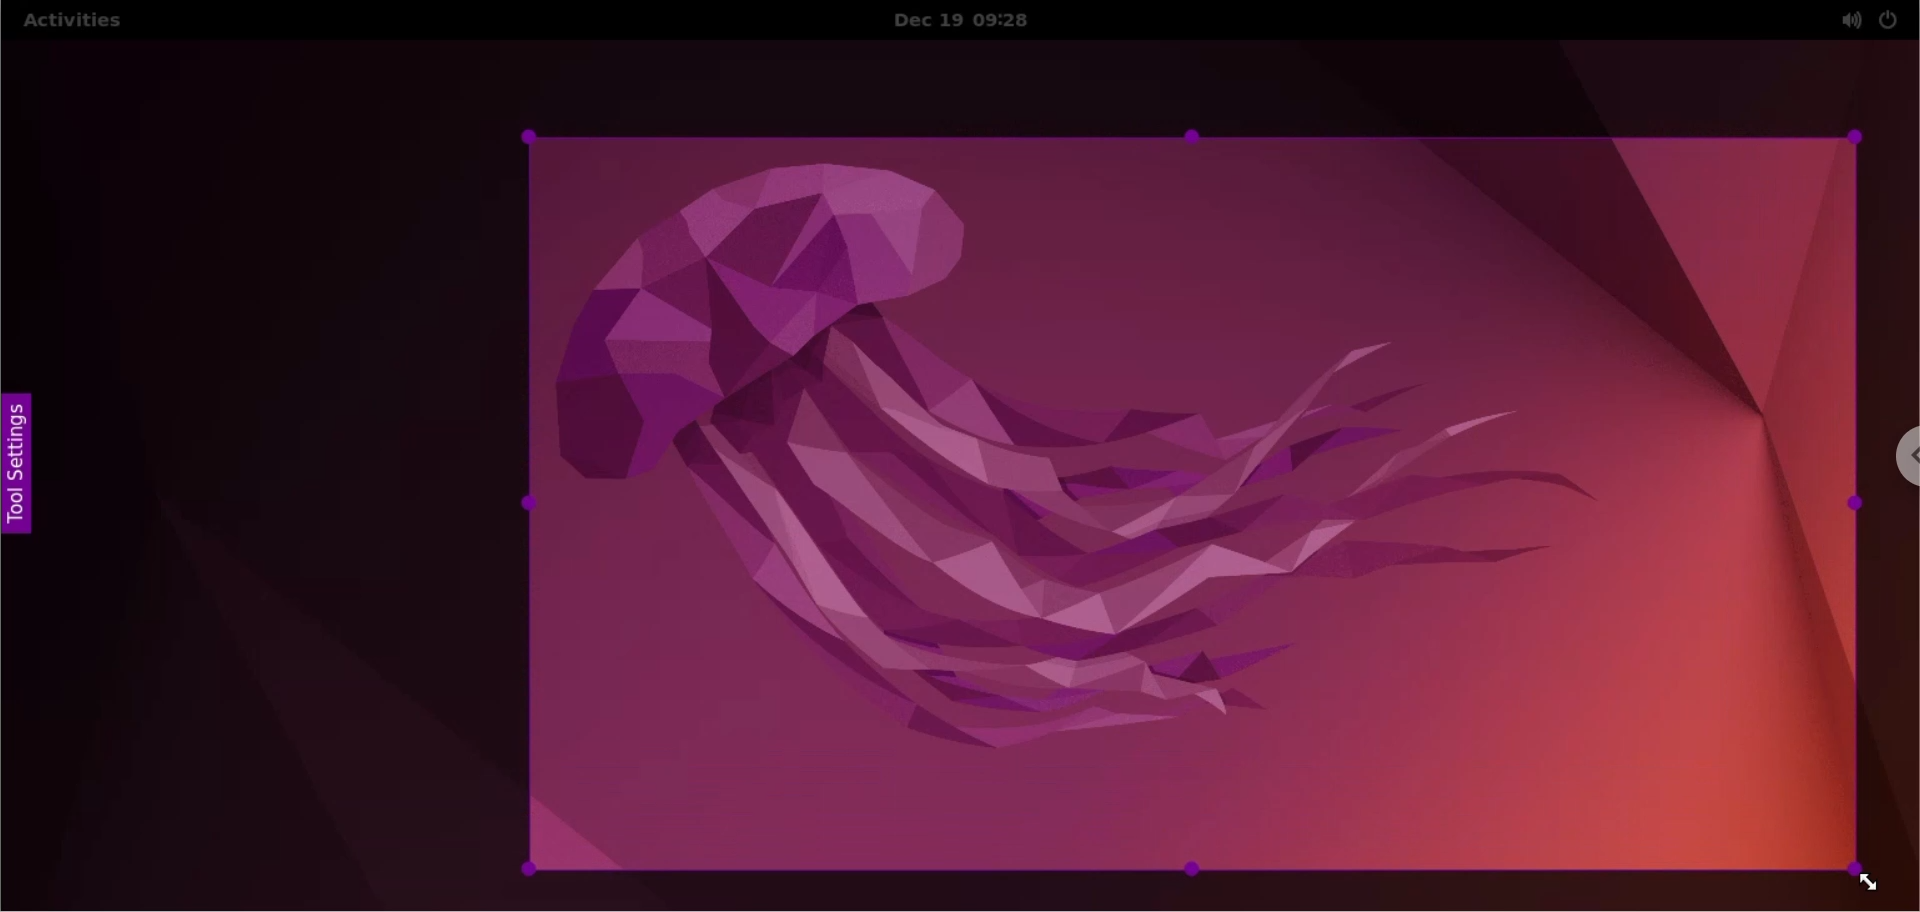 Image resolution: width=1920 pixels, height=912 pixels. I want to click on tool settings, so click(23, 470).